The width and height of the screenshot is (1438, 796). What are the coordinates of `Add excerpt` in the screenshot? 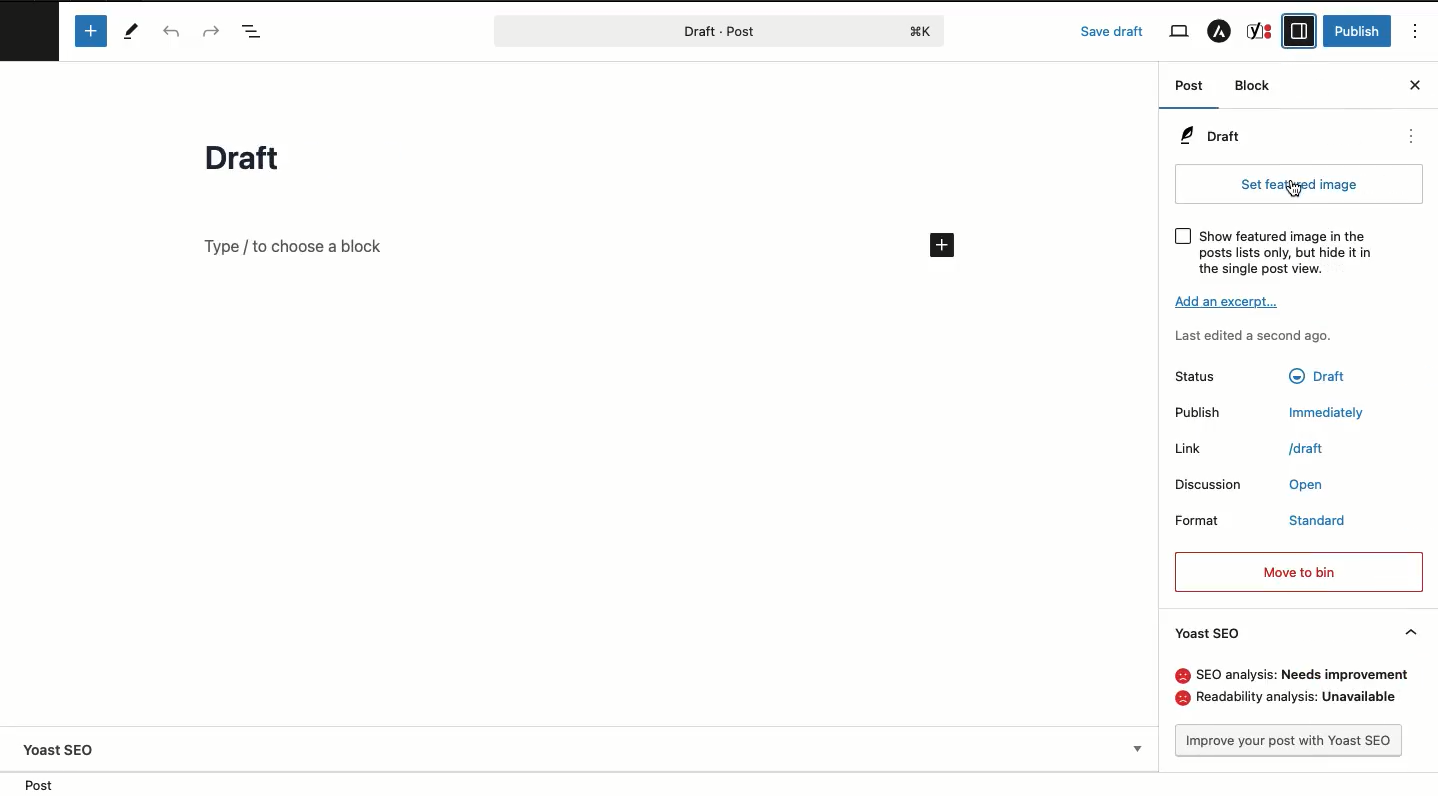 It's located at (1229, 302).